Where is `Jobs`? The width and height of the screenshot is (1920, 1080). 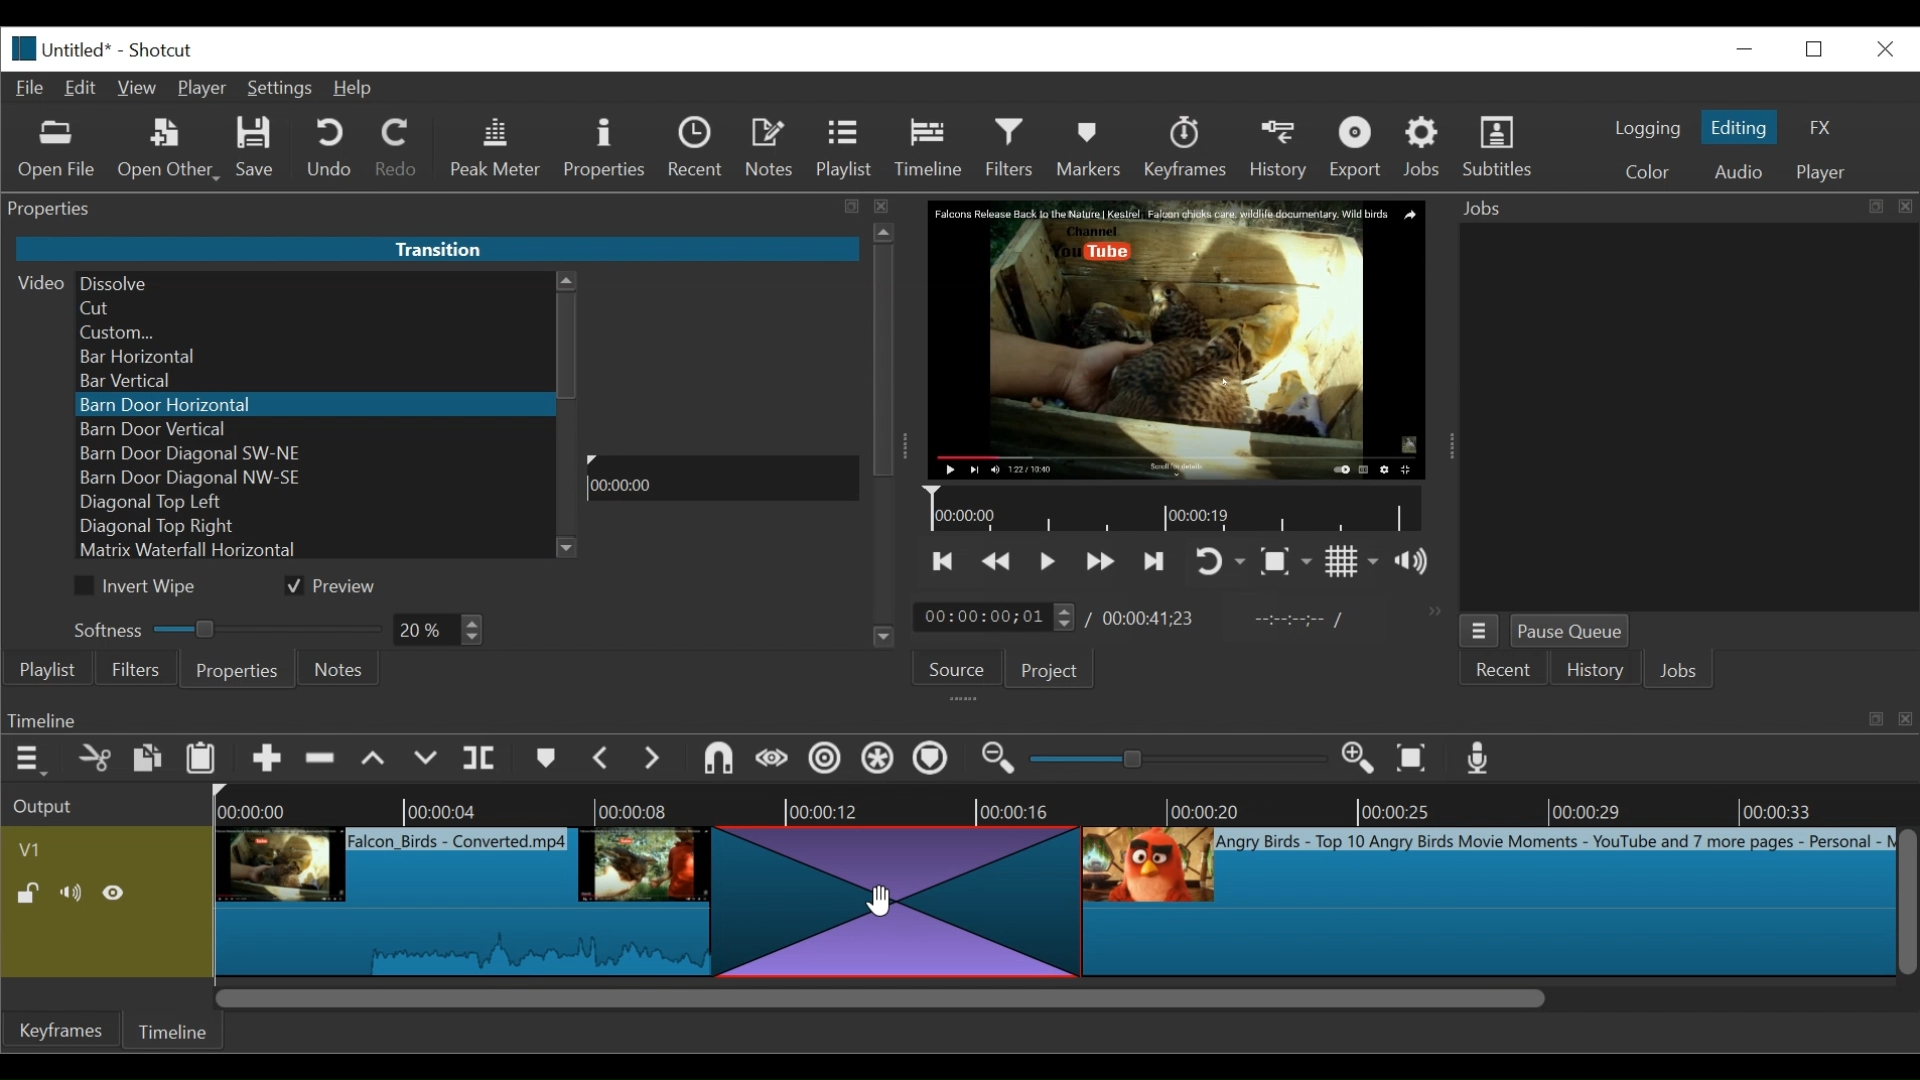 Jobs is located at coordinates (1685, 671).